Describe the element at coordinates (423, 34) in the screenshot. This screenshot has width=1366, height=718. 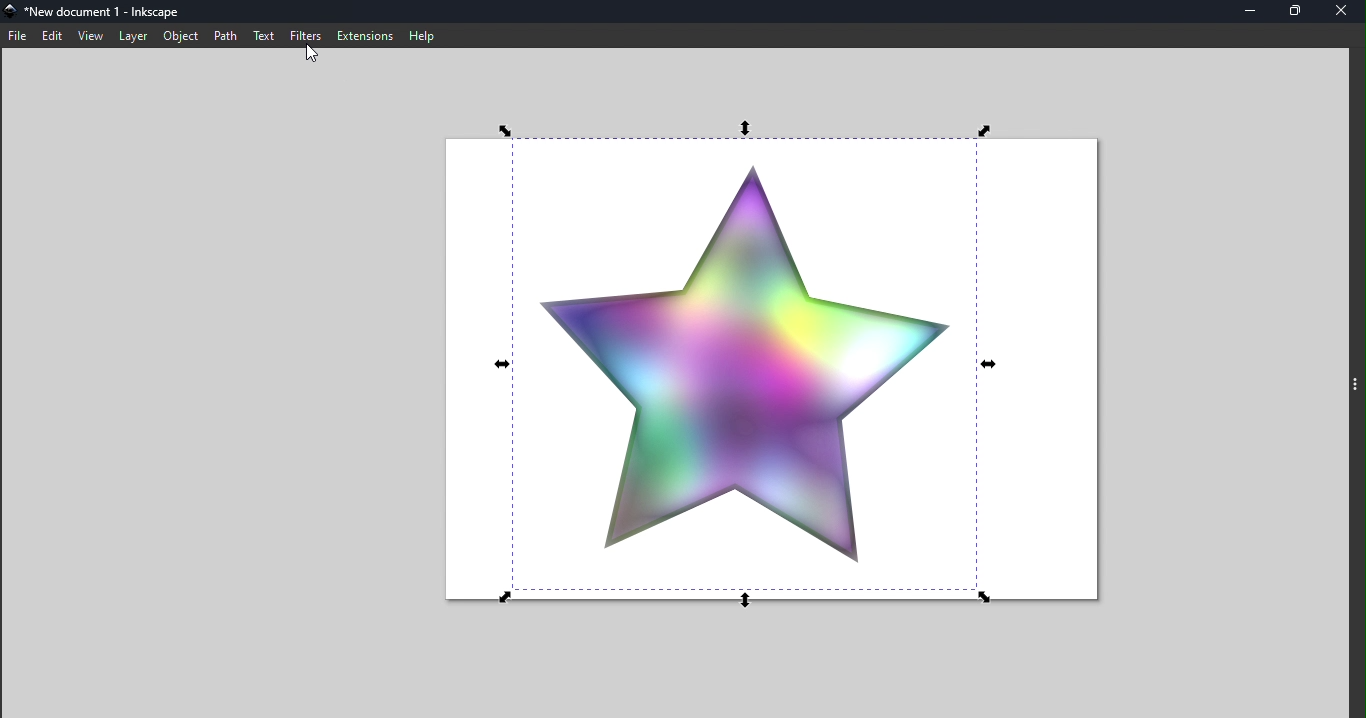
I see `Help` at that location.